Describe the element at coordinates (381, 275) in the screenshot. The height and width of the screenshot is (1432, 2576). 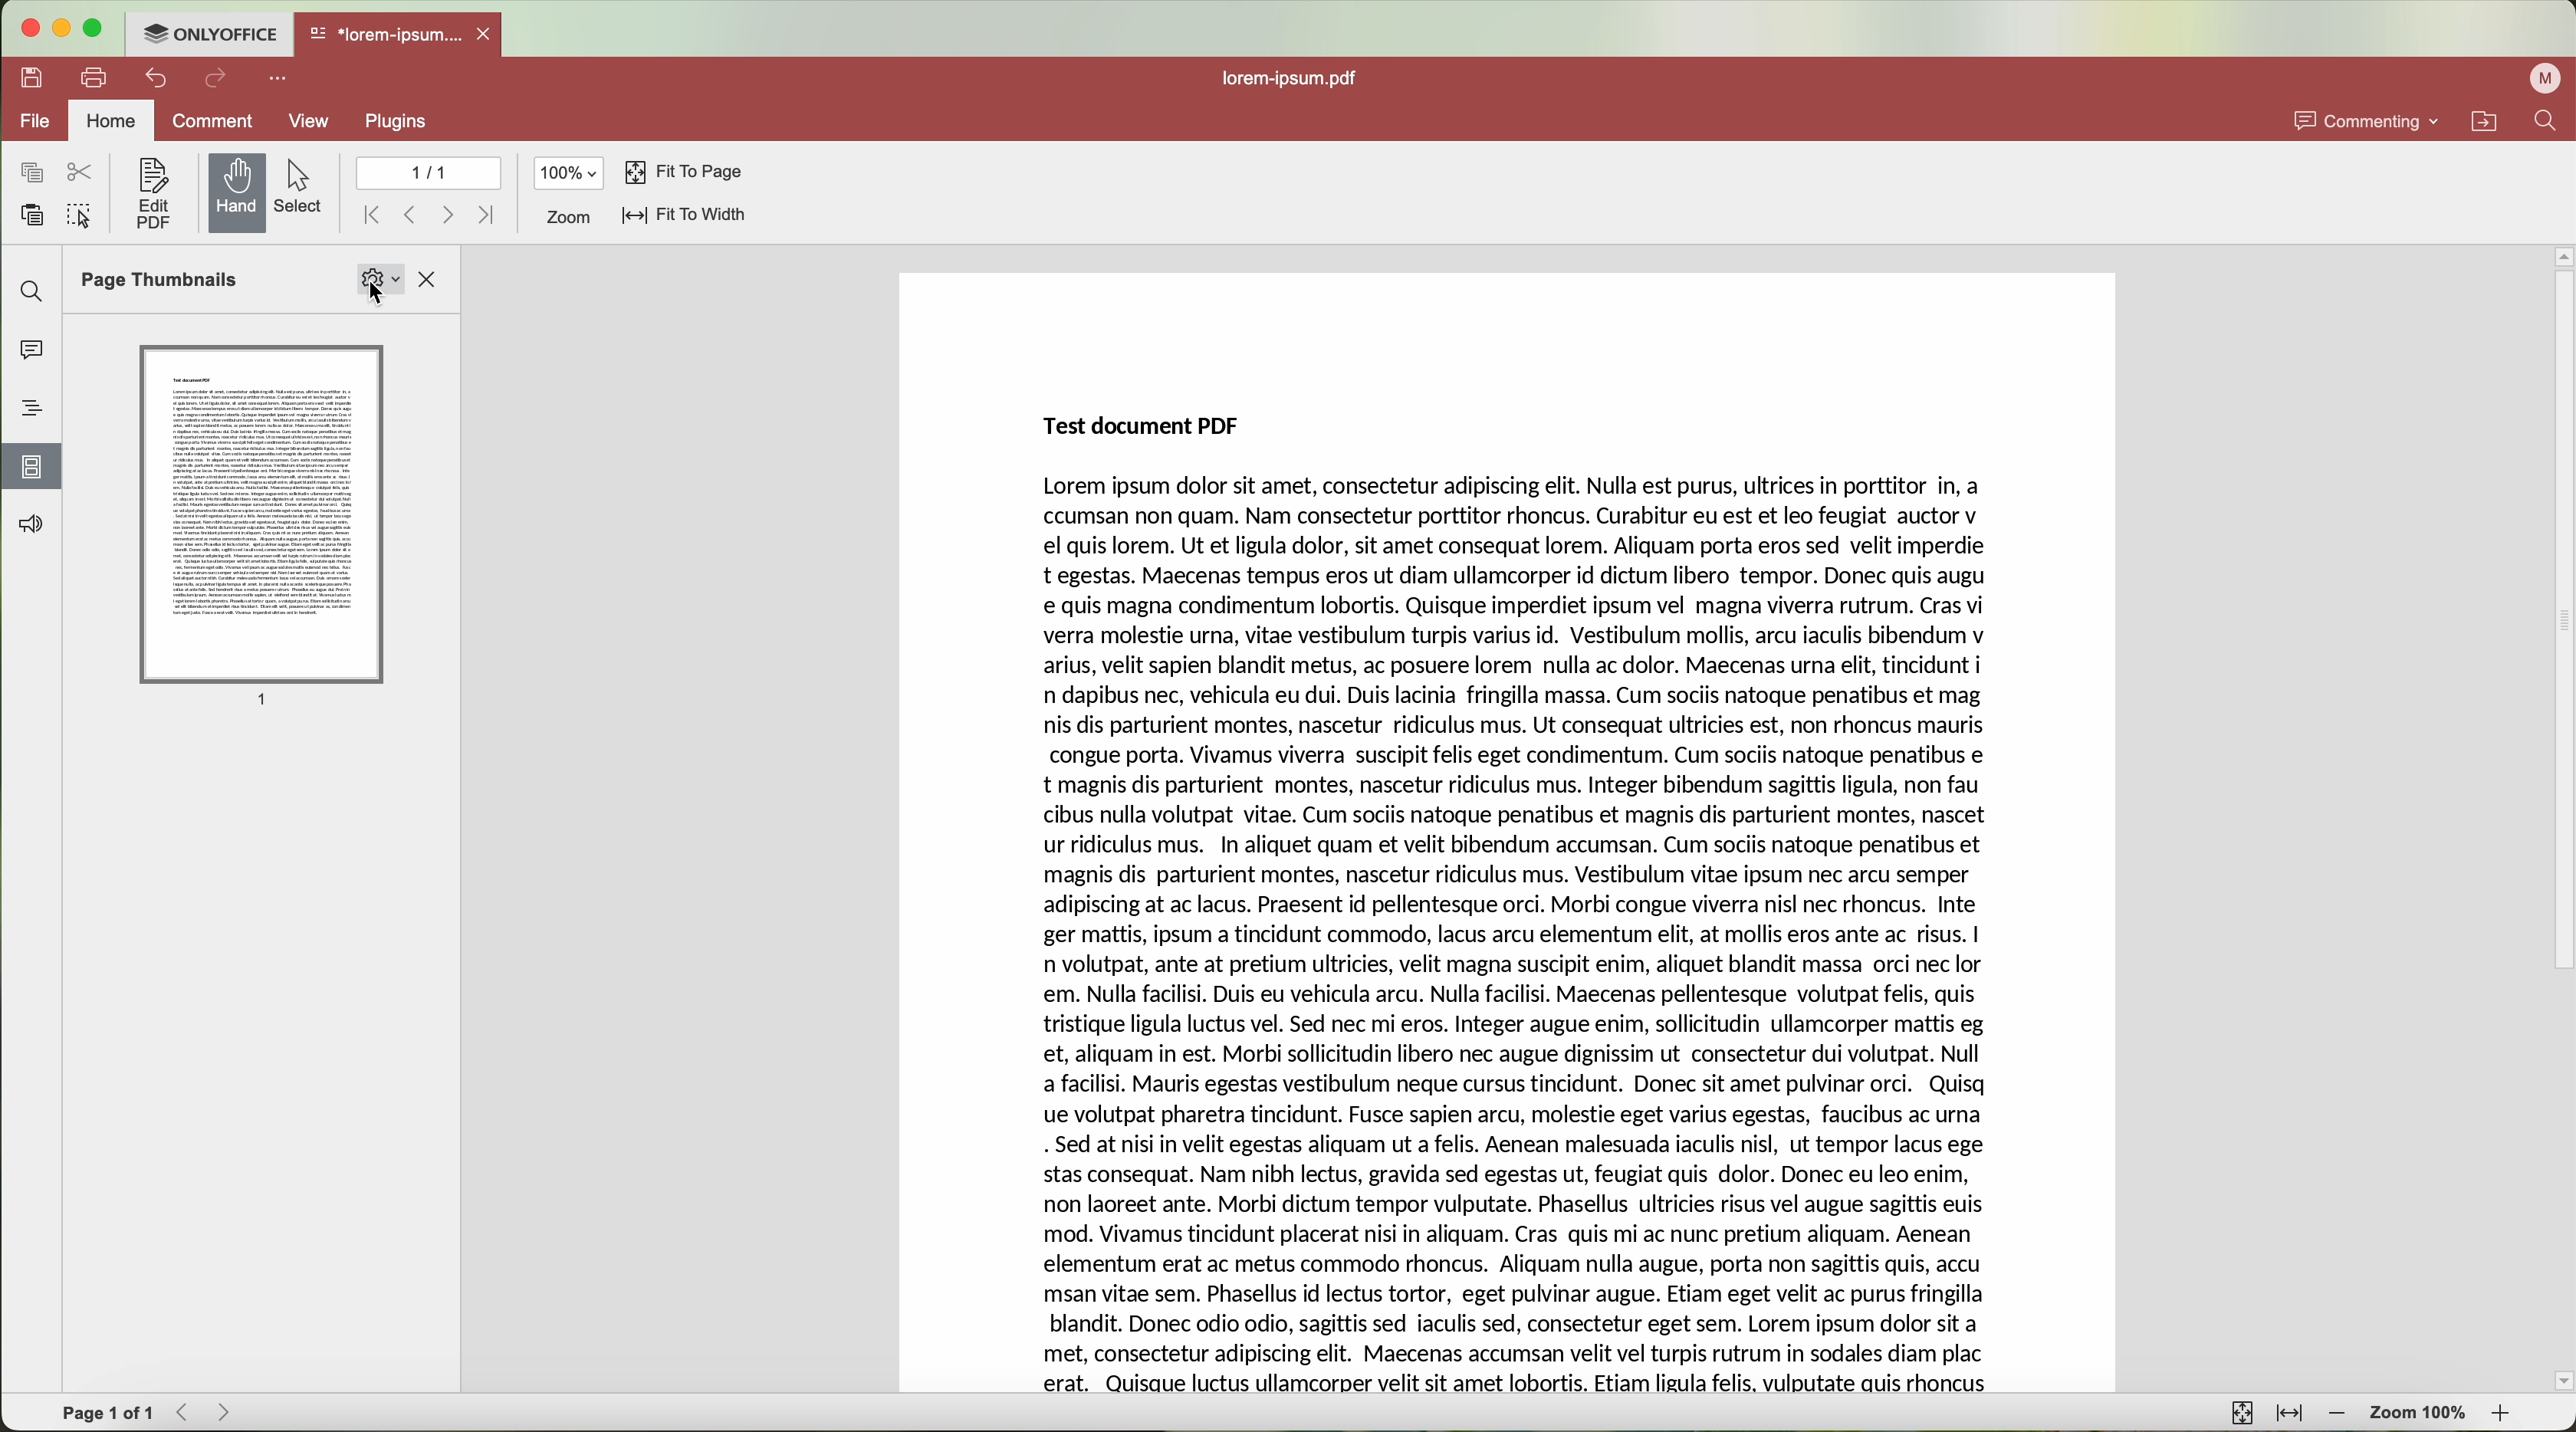
I see `Settings` at that location.